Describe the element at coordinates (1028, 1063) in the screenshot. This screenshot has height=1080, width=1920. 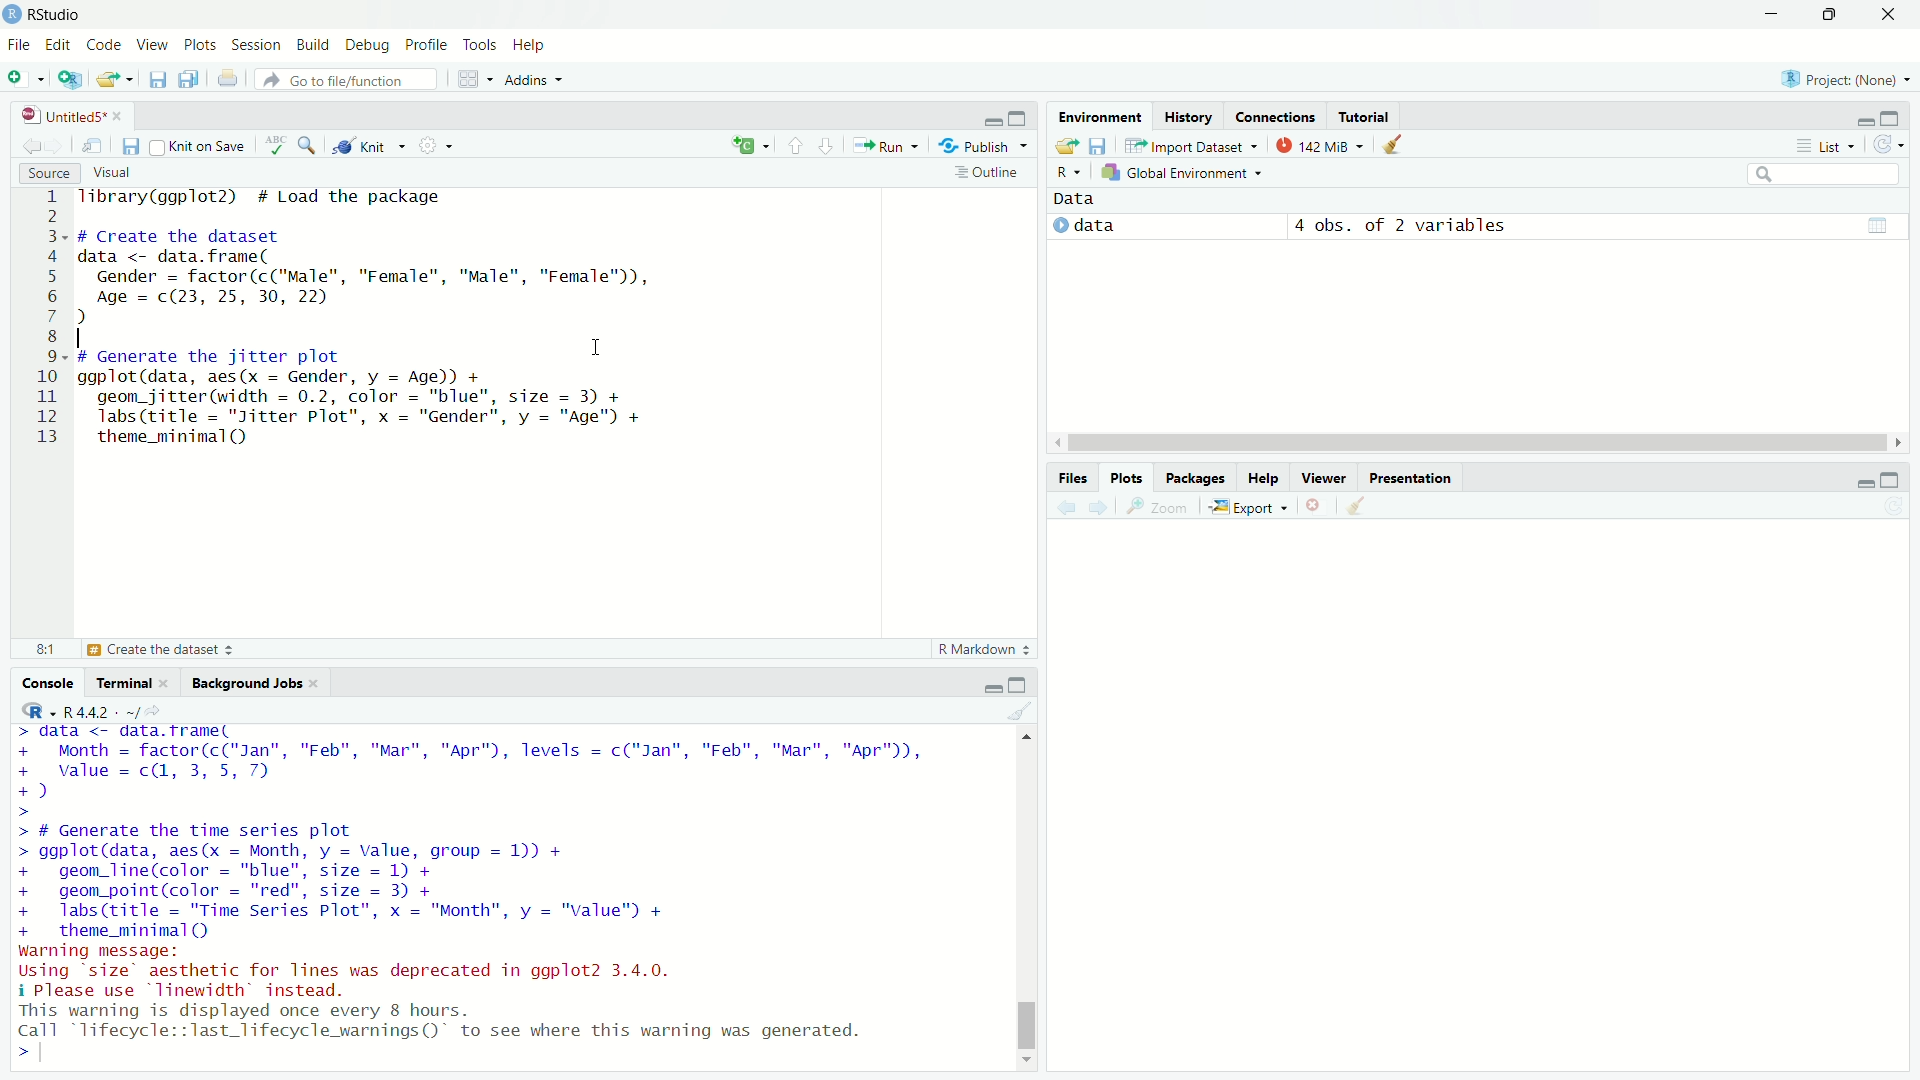
I see `move down ` at that location.